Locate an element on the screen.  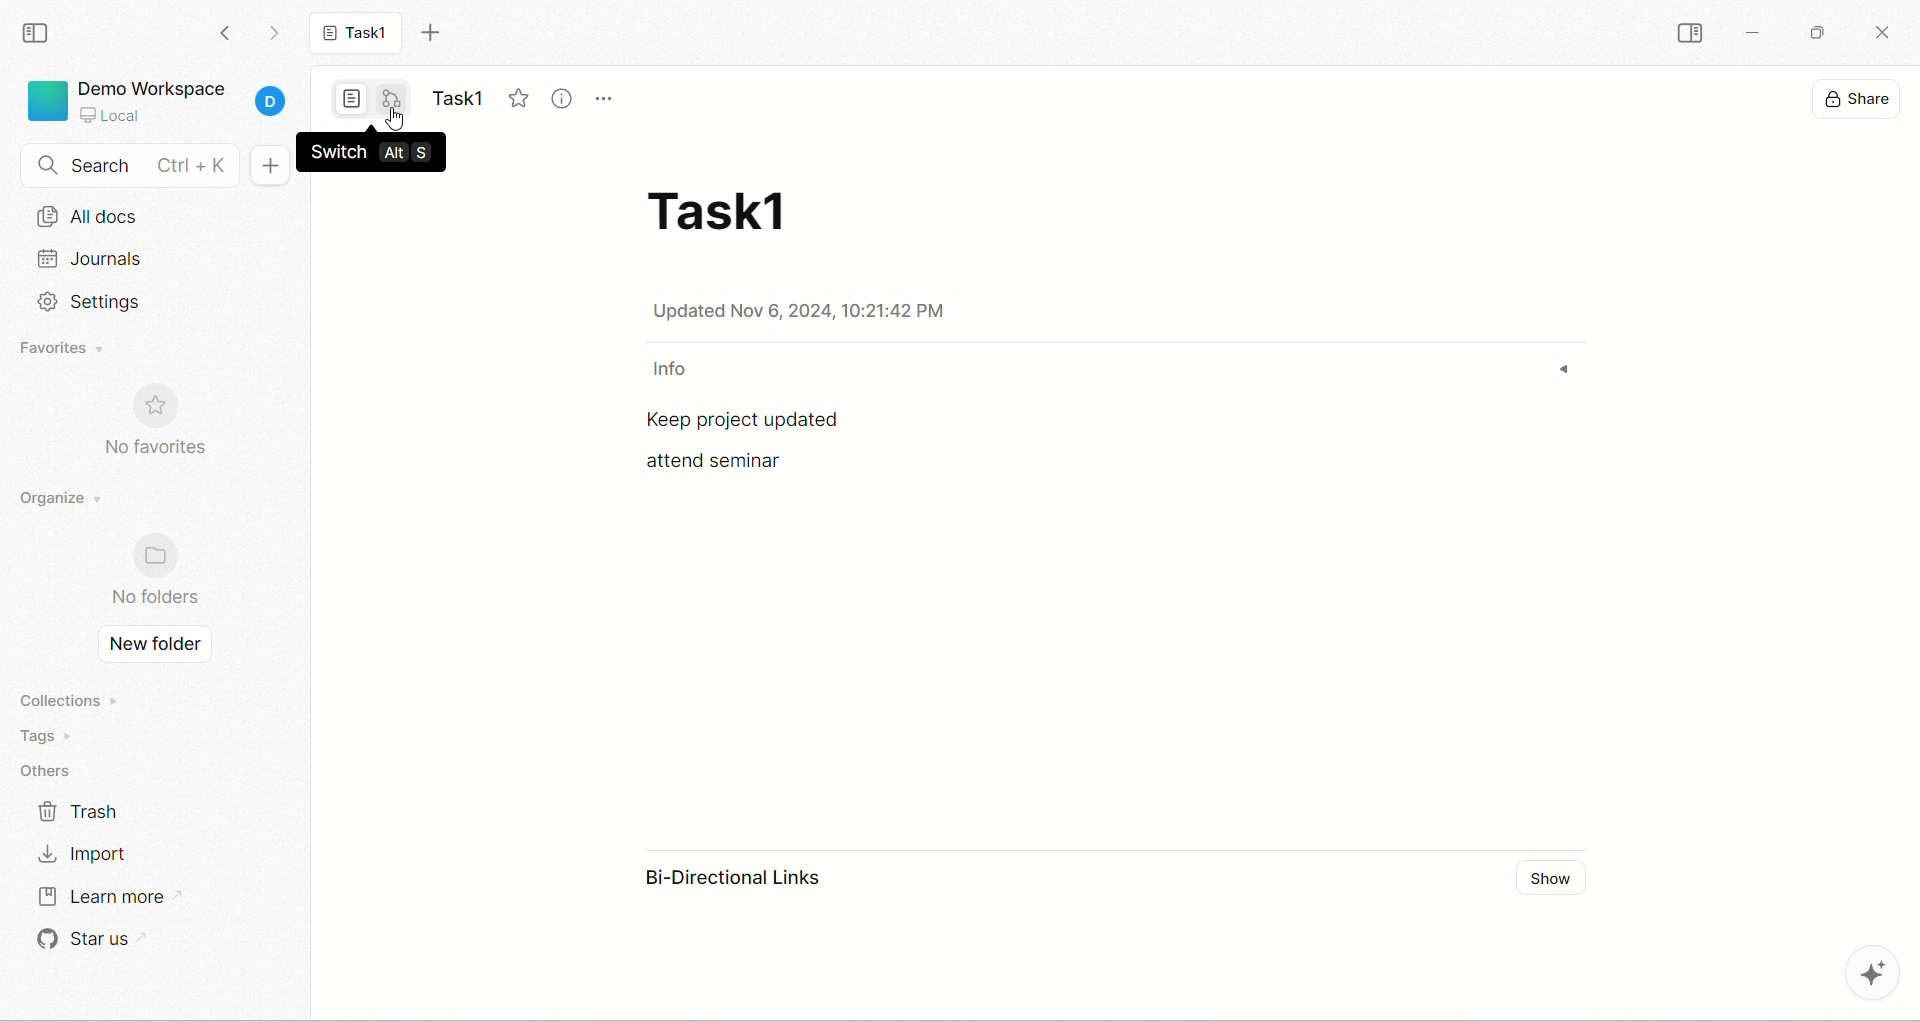
search is located at coordinates (130, 166).